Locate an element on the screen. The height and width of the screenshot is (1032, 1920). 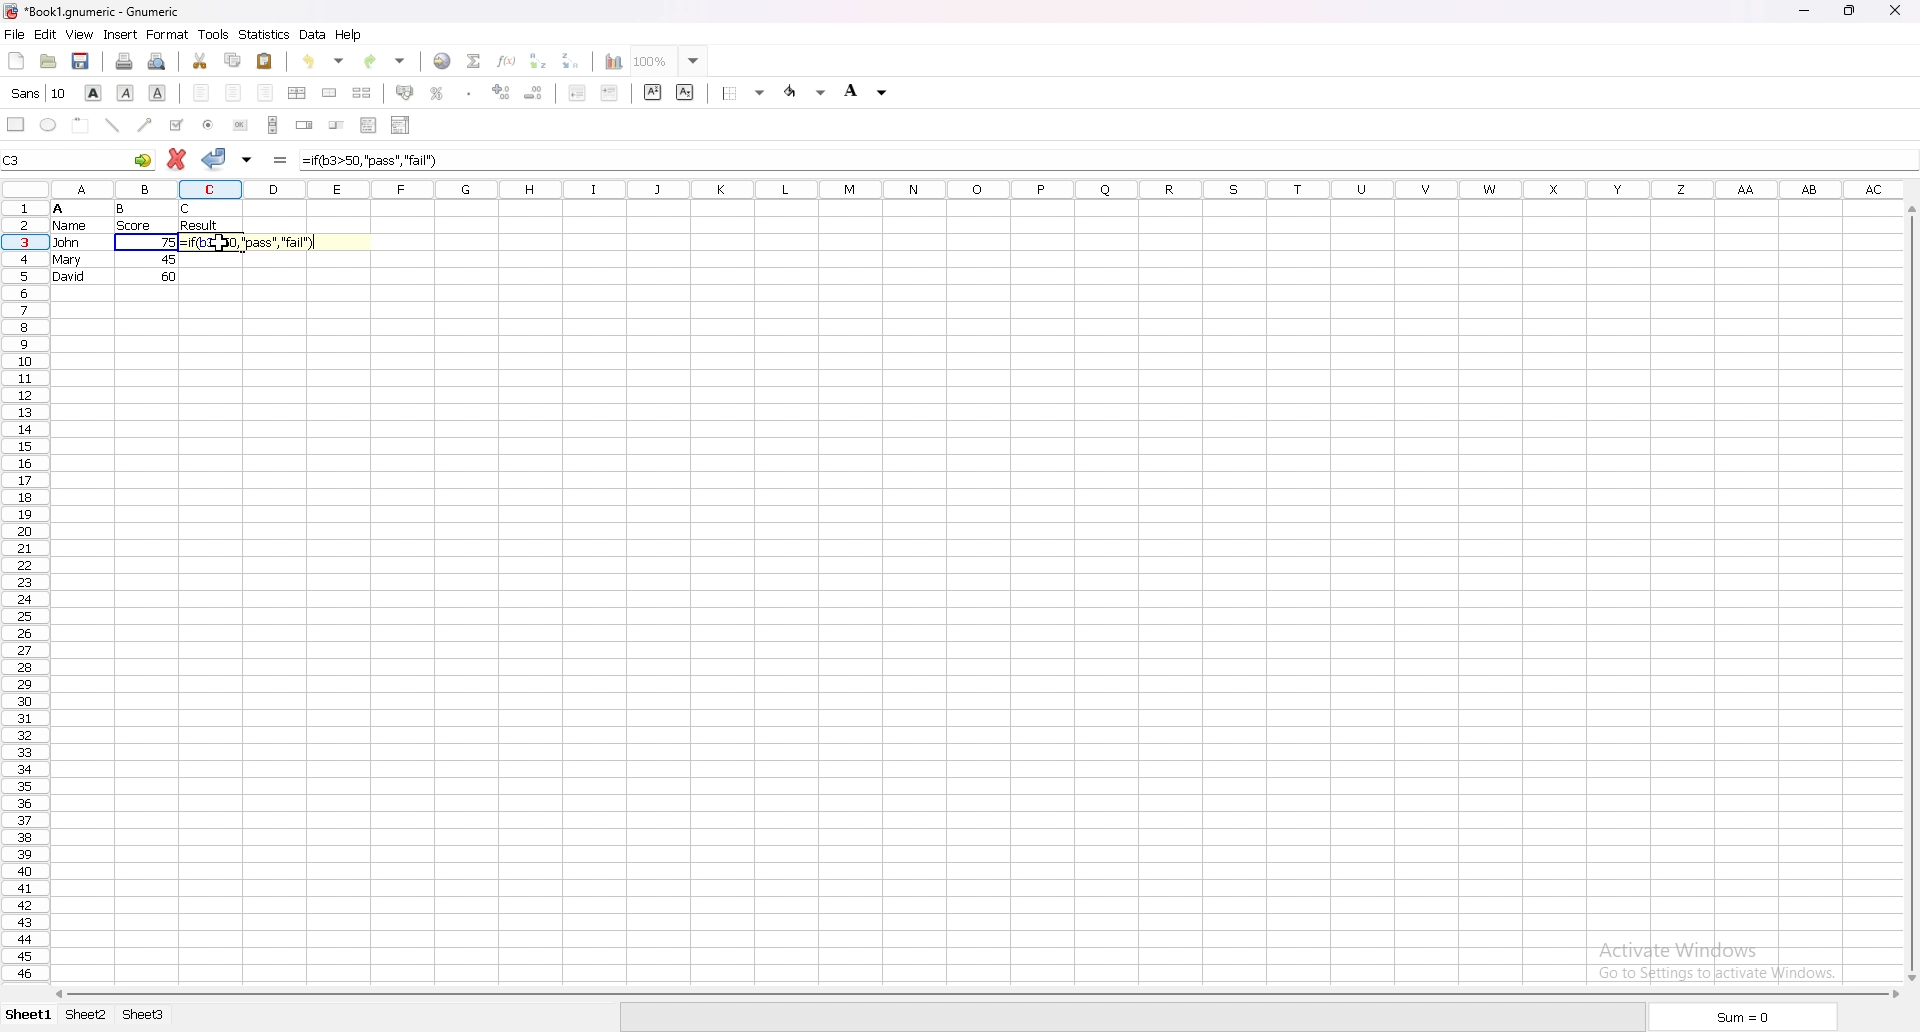
split merged cell is located at coordinates (363, 93).